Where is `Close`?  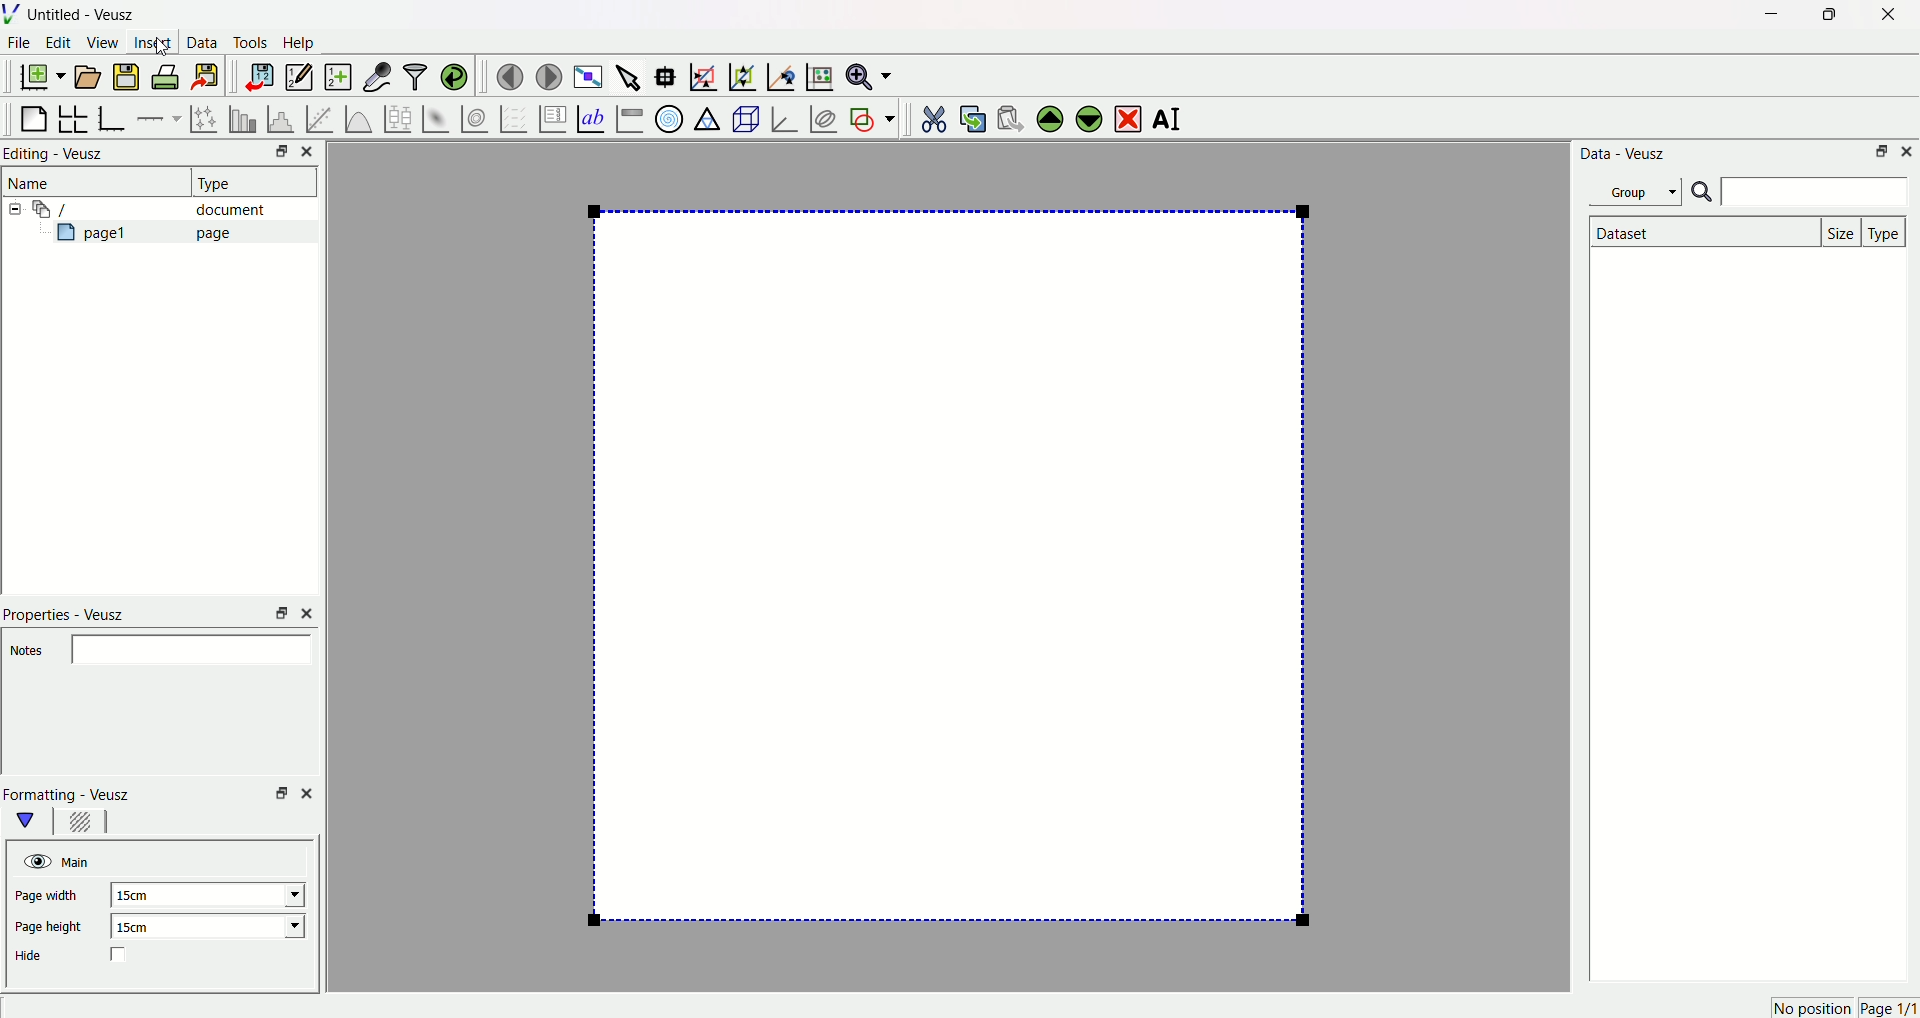
Close is located at coordinates (1881, 17).